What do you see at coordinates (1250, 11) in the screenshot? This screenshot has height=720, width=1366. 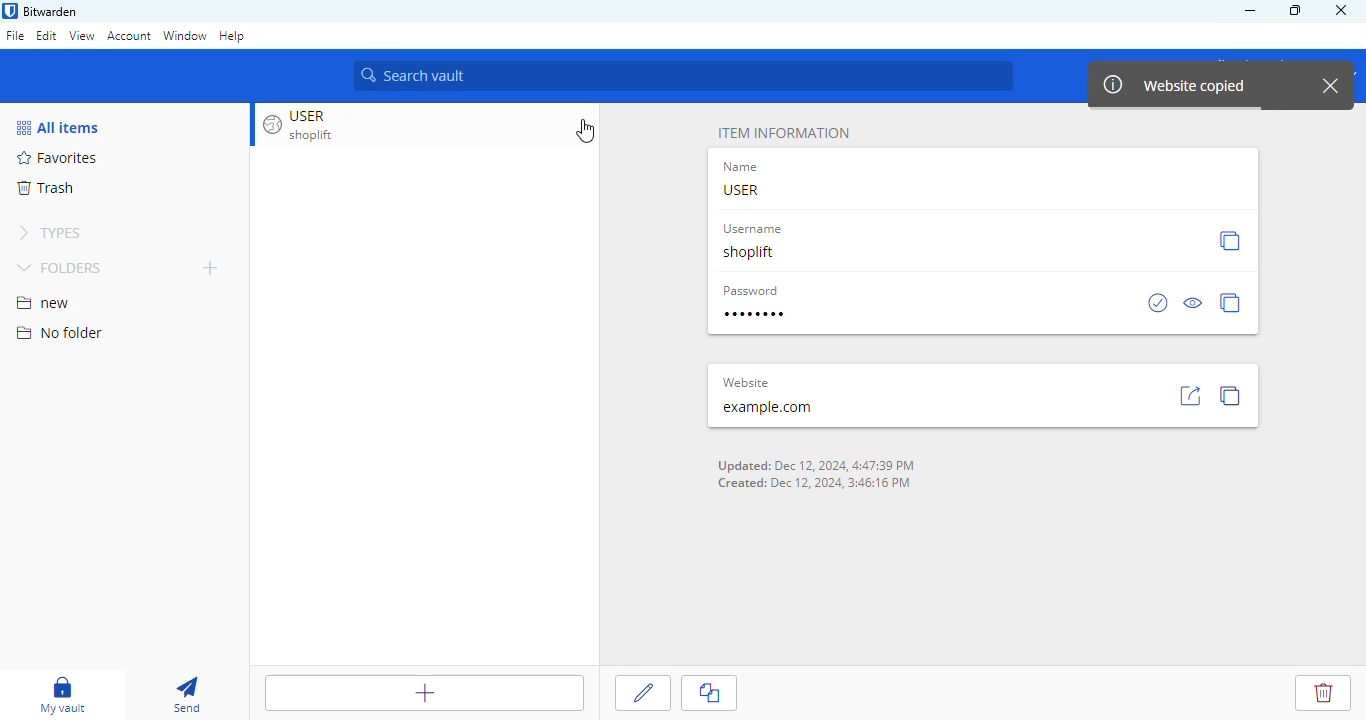 I see `minimize` at bounding box center [1250, 11].